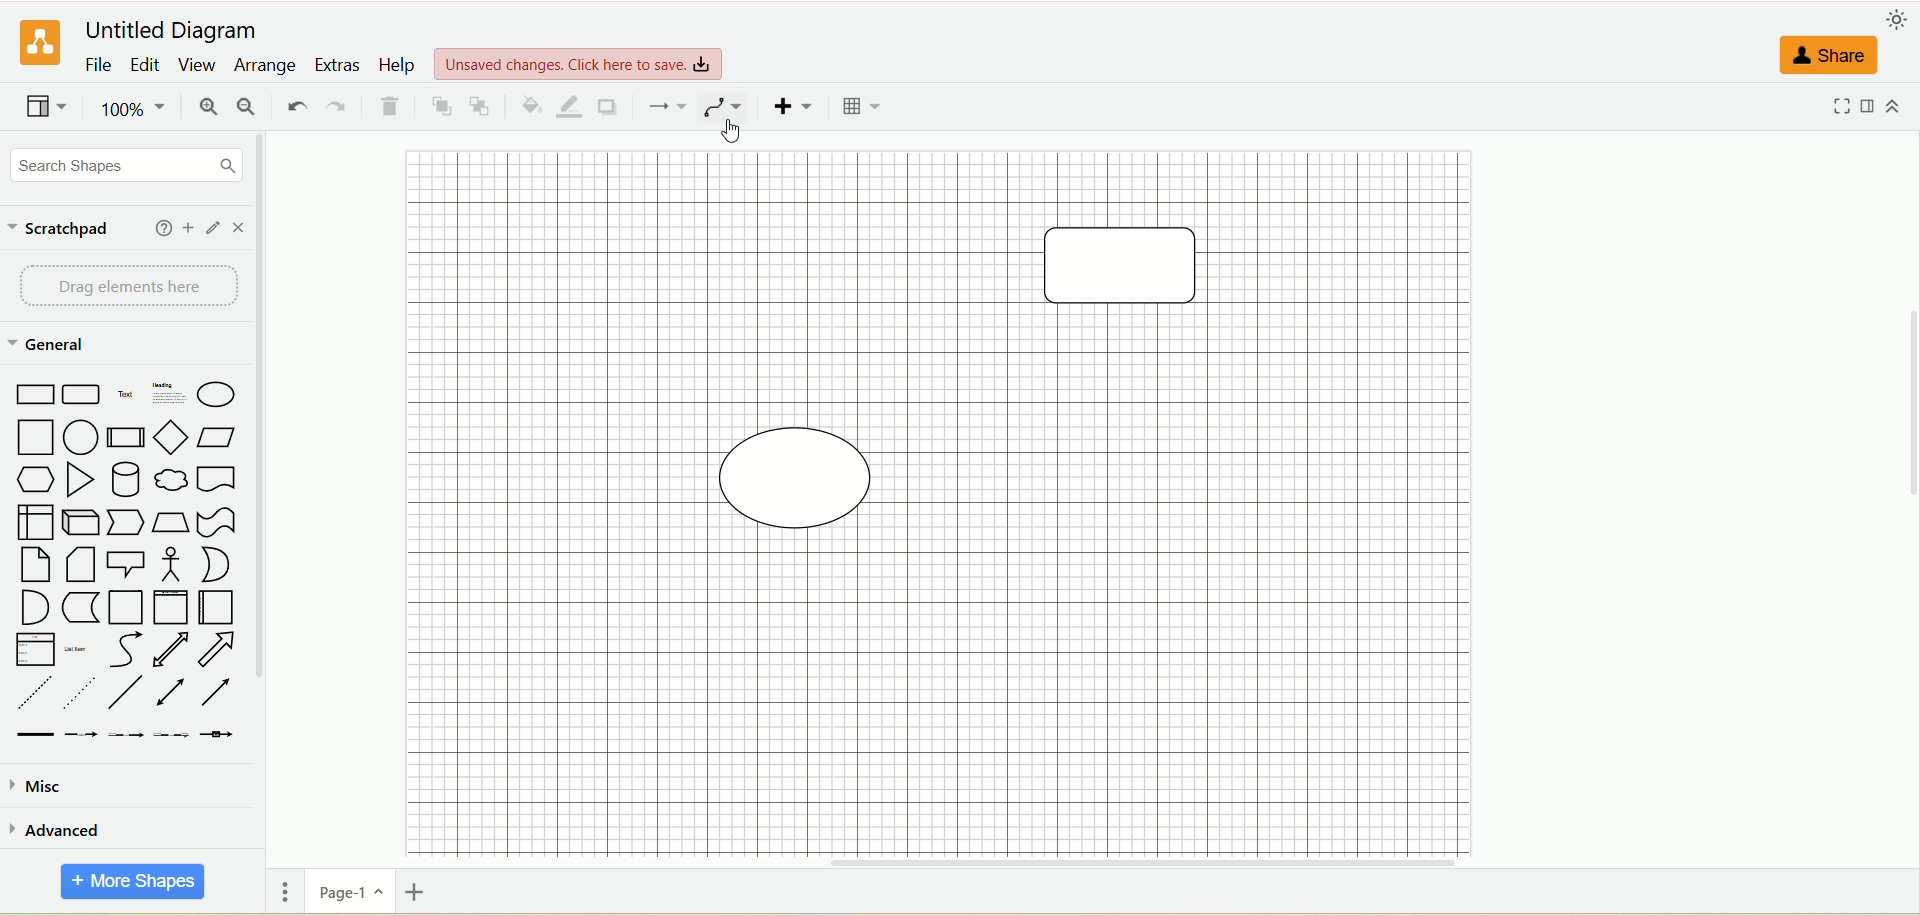 The width and height of the screenshot is (1920, 916). What do you see at coordinates (573, 105) in the screenshot?
I see `line color` at bounding box center [573, 105].